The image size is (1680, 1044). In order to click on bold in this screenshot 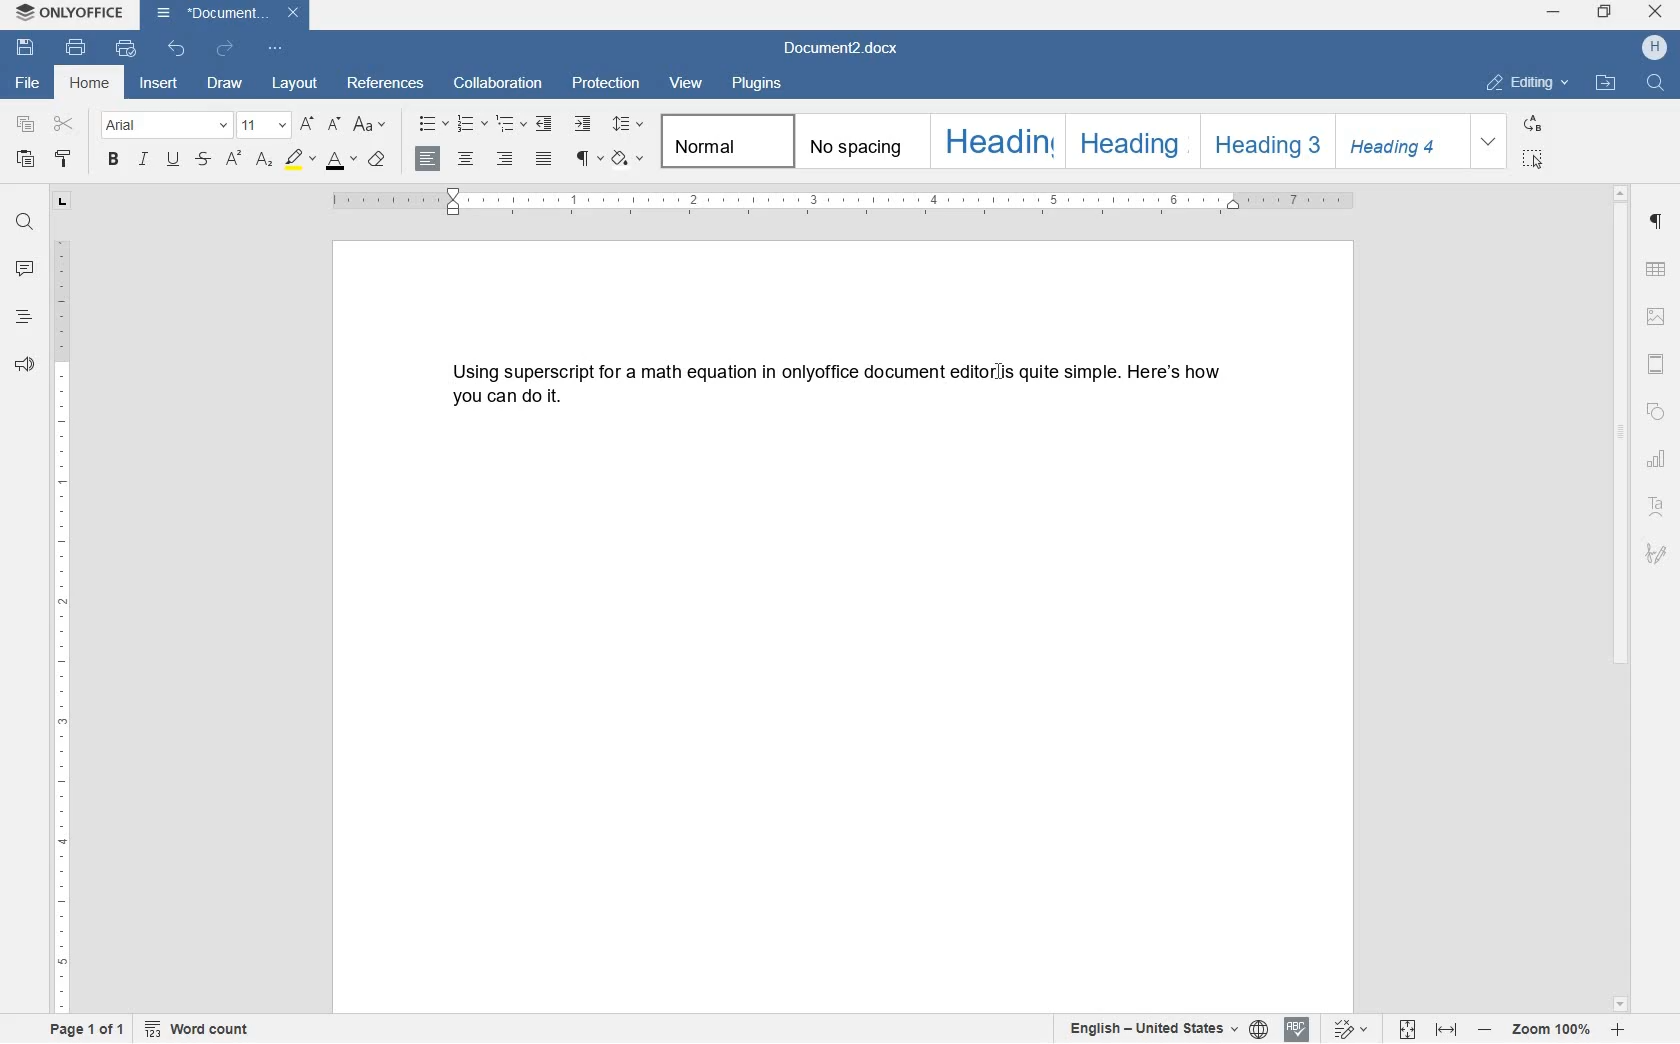, I will do `click(112, 160)`.